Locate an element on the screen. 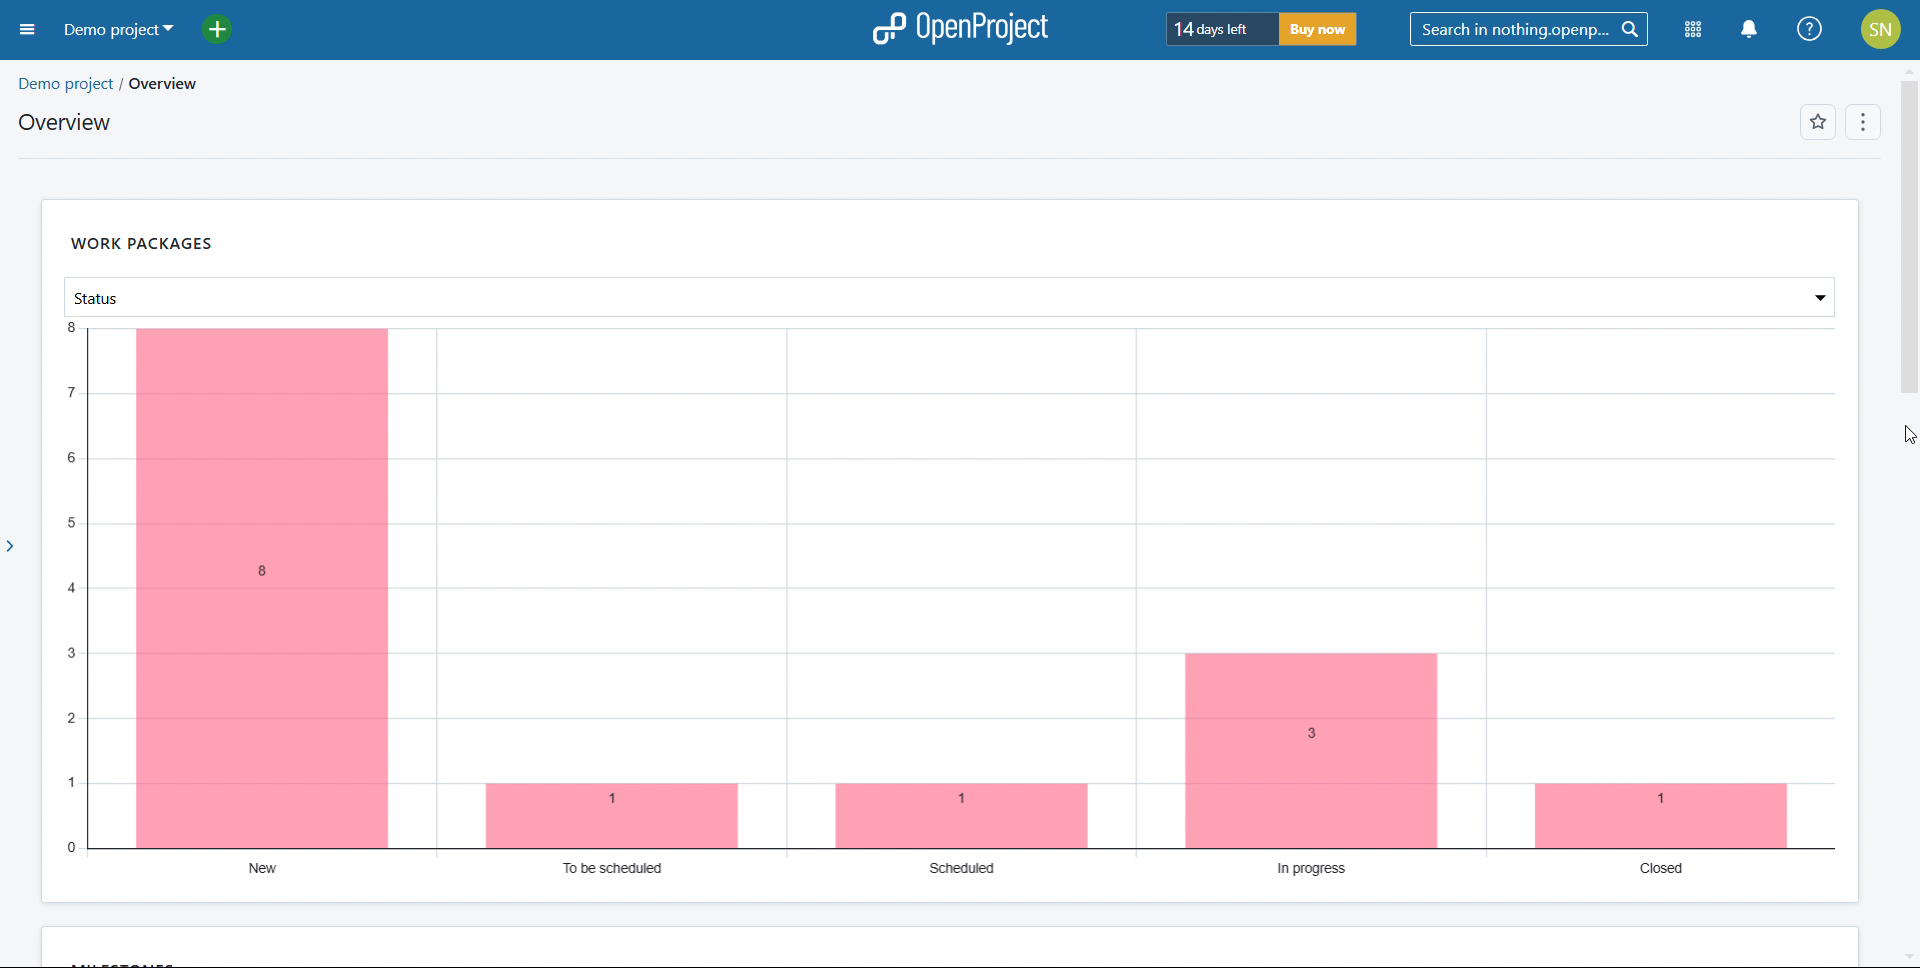  days left for trial is located at coordinates (1220, 29).